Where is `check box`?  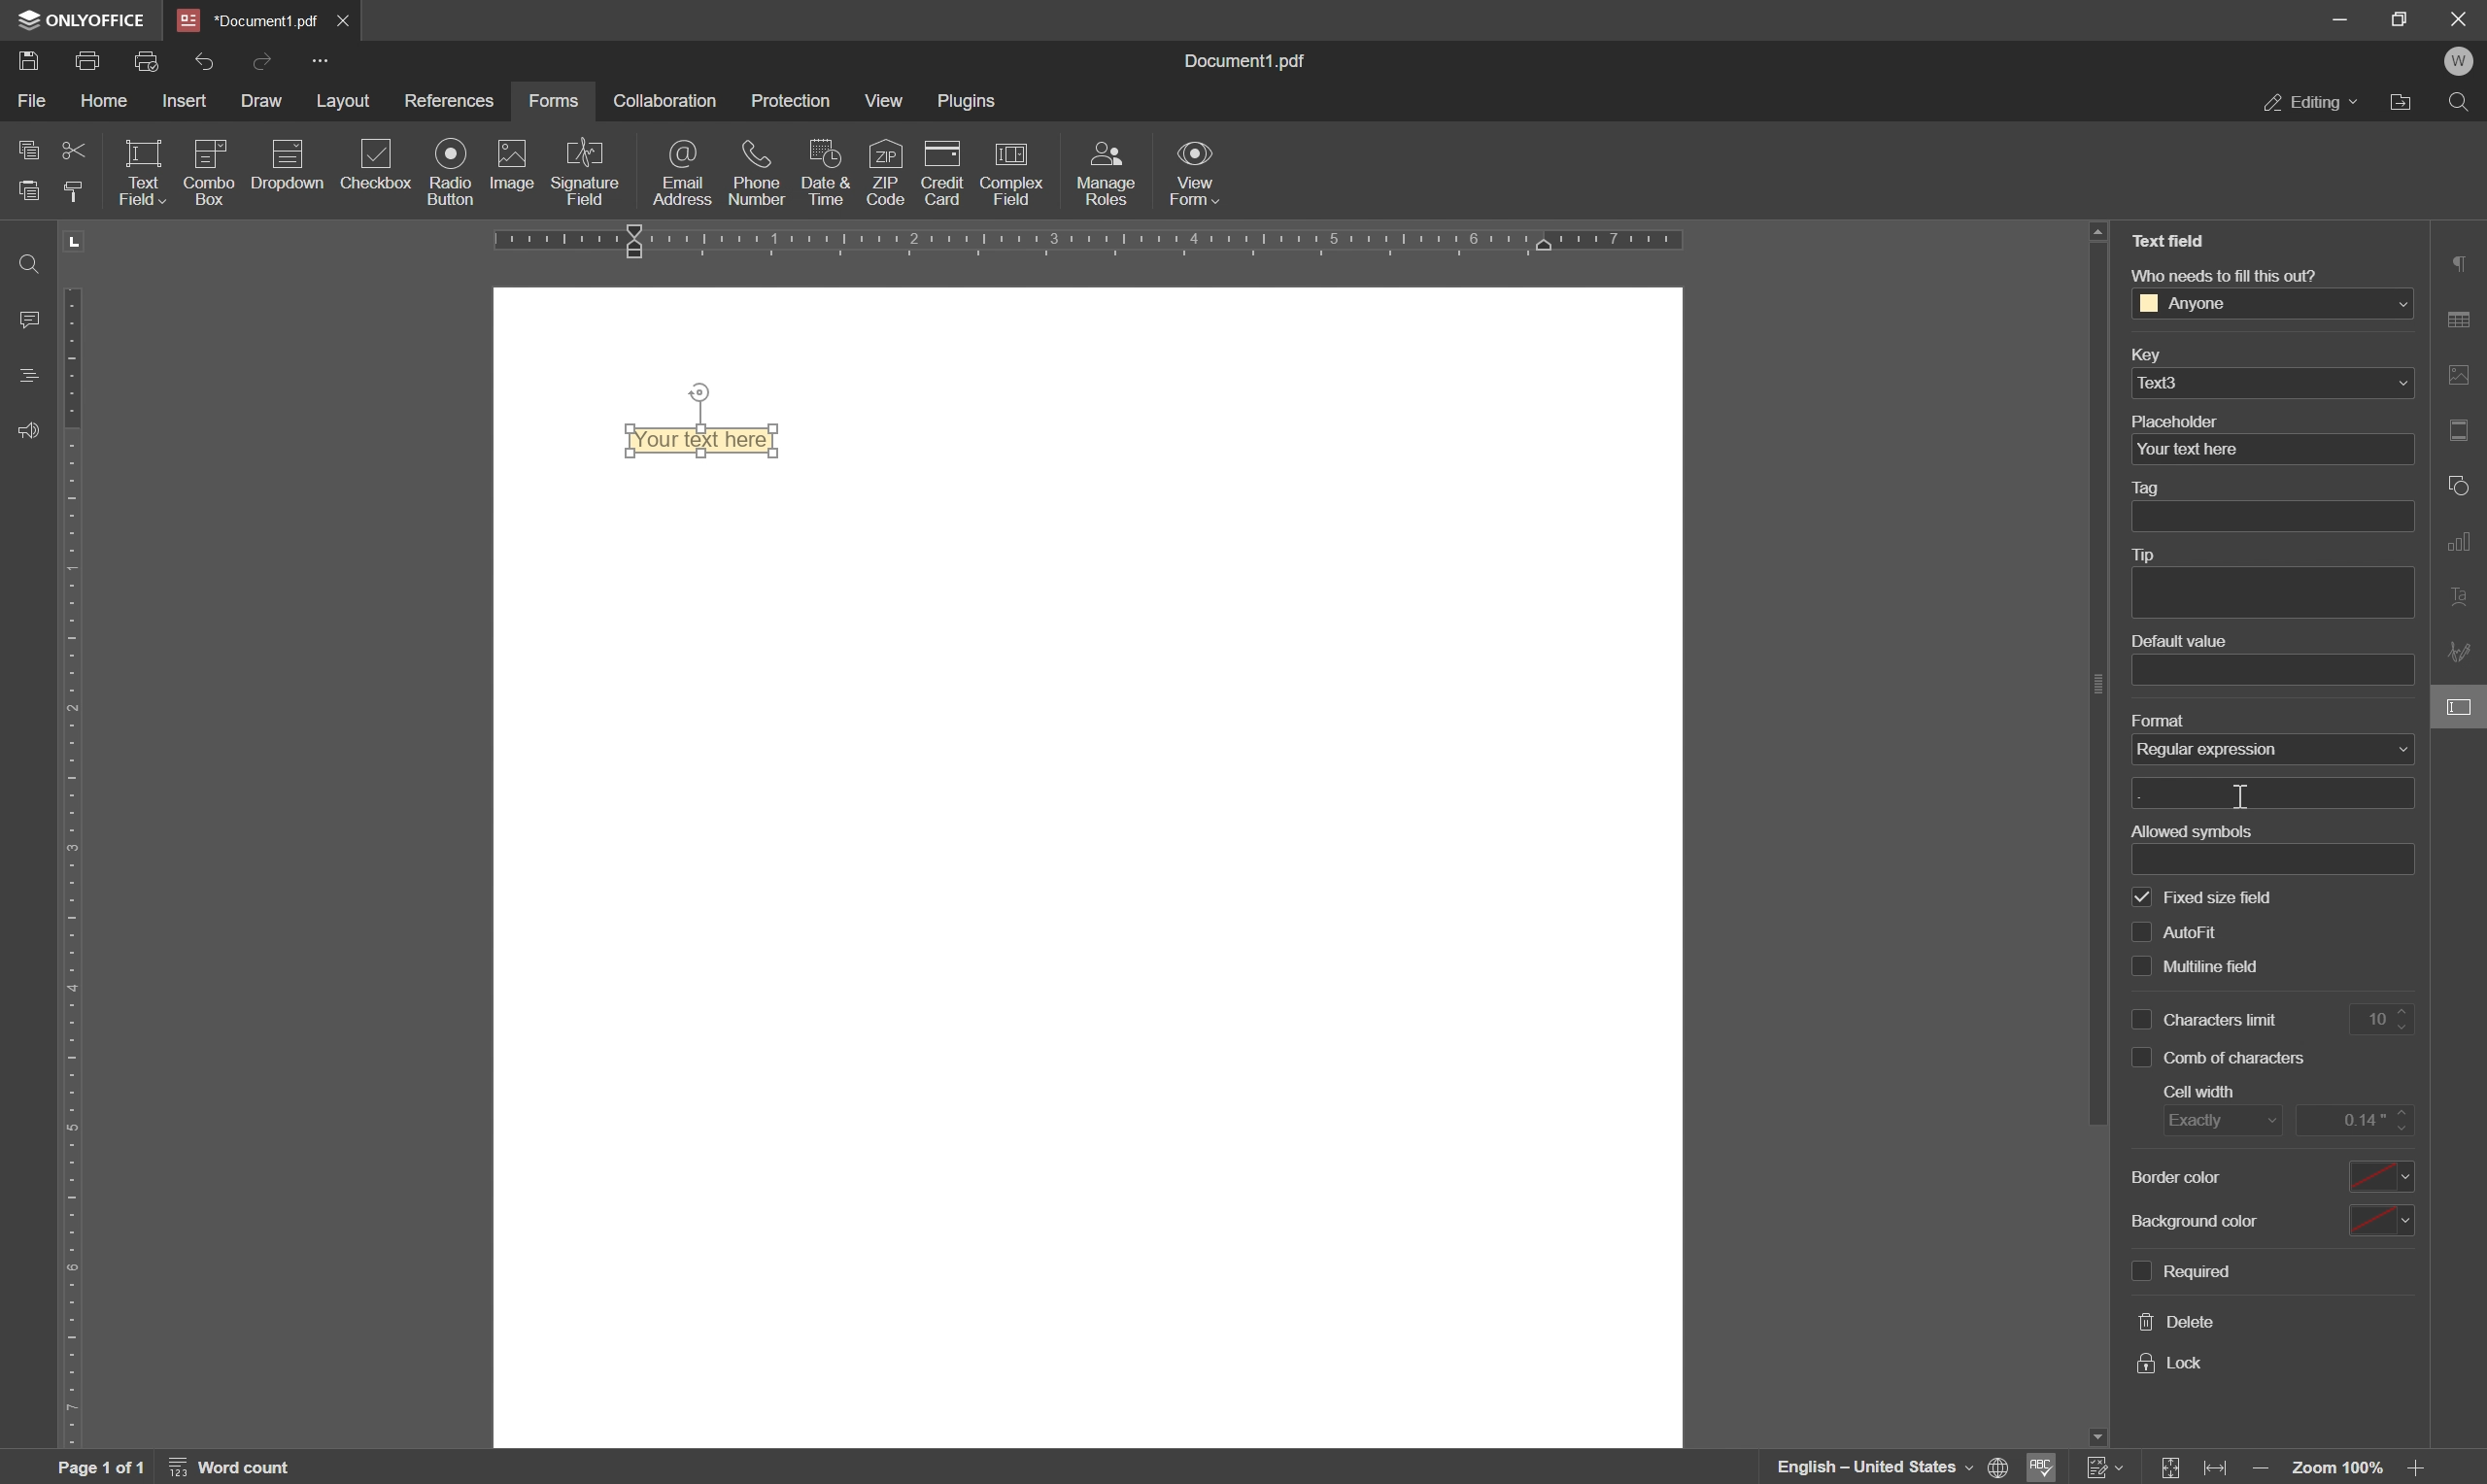
check box is located at coordinates (2141, 1058).